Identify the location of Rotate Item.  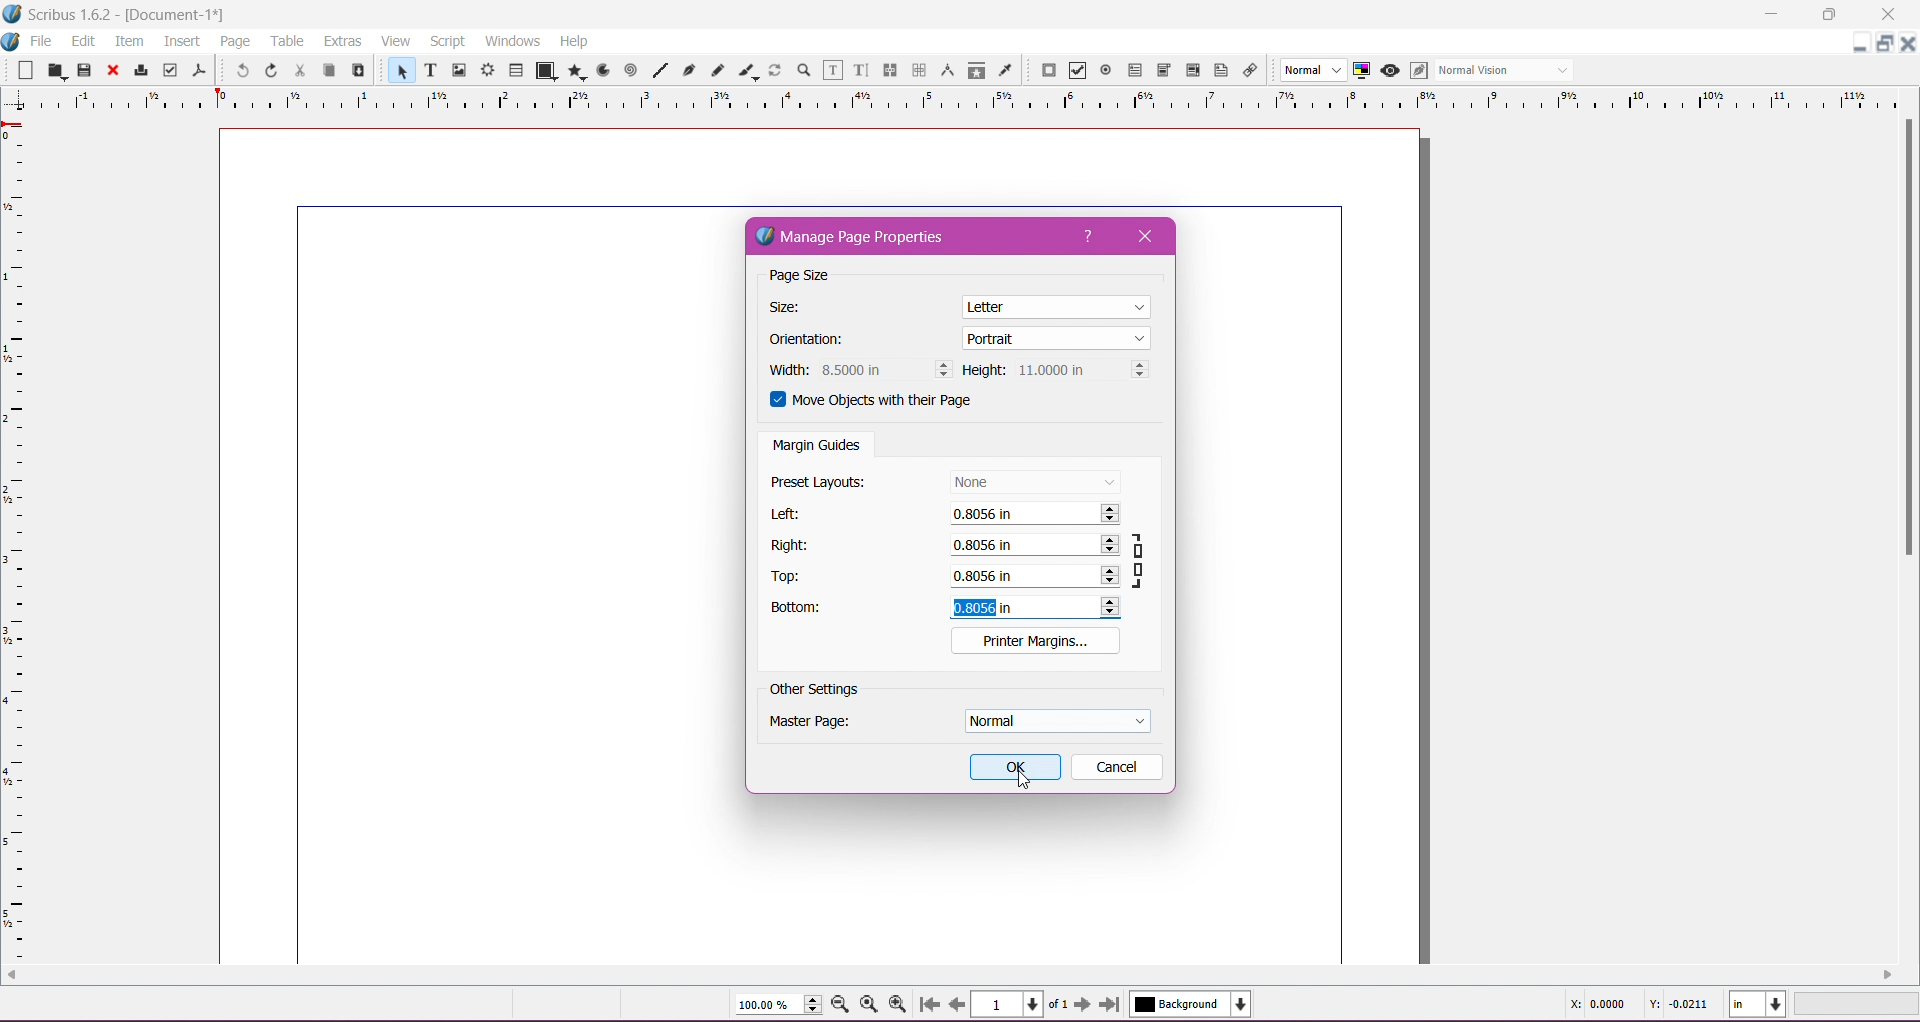
(775, 70).